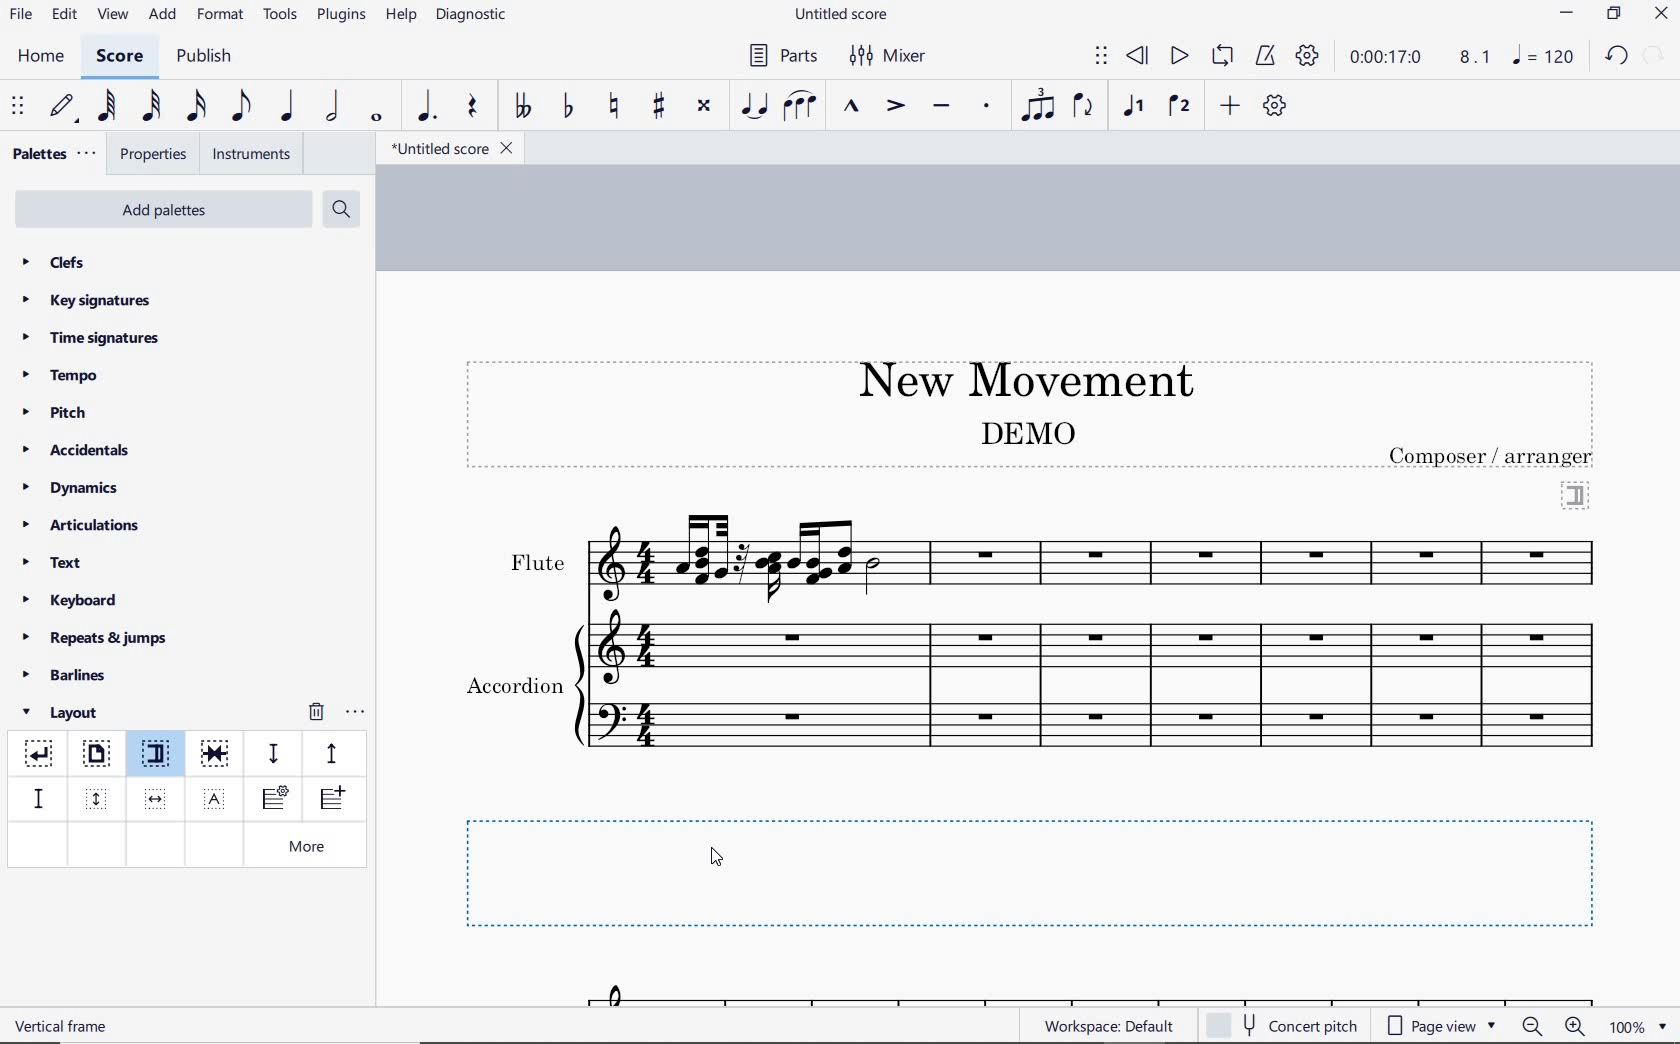  What do you see at coordinates (719, 859) in the screenshot?
I see `cursor` at bounding box center [719, 859].